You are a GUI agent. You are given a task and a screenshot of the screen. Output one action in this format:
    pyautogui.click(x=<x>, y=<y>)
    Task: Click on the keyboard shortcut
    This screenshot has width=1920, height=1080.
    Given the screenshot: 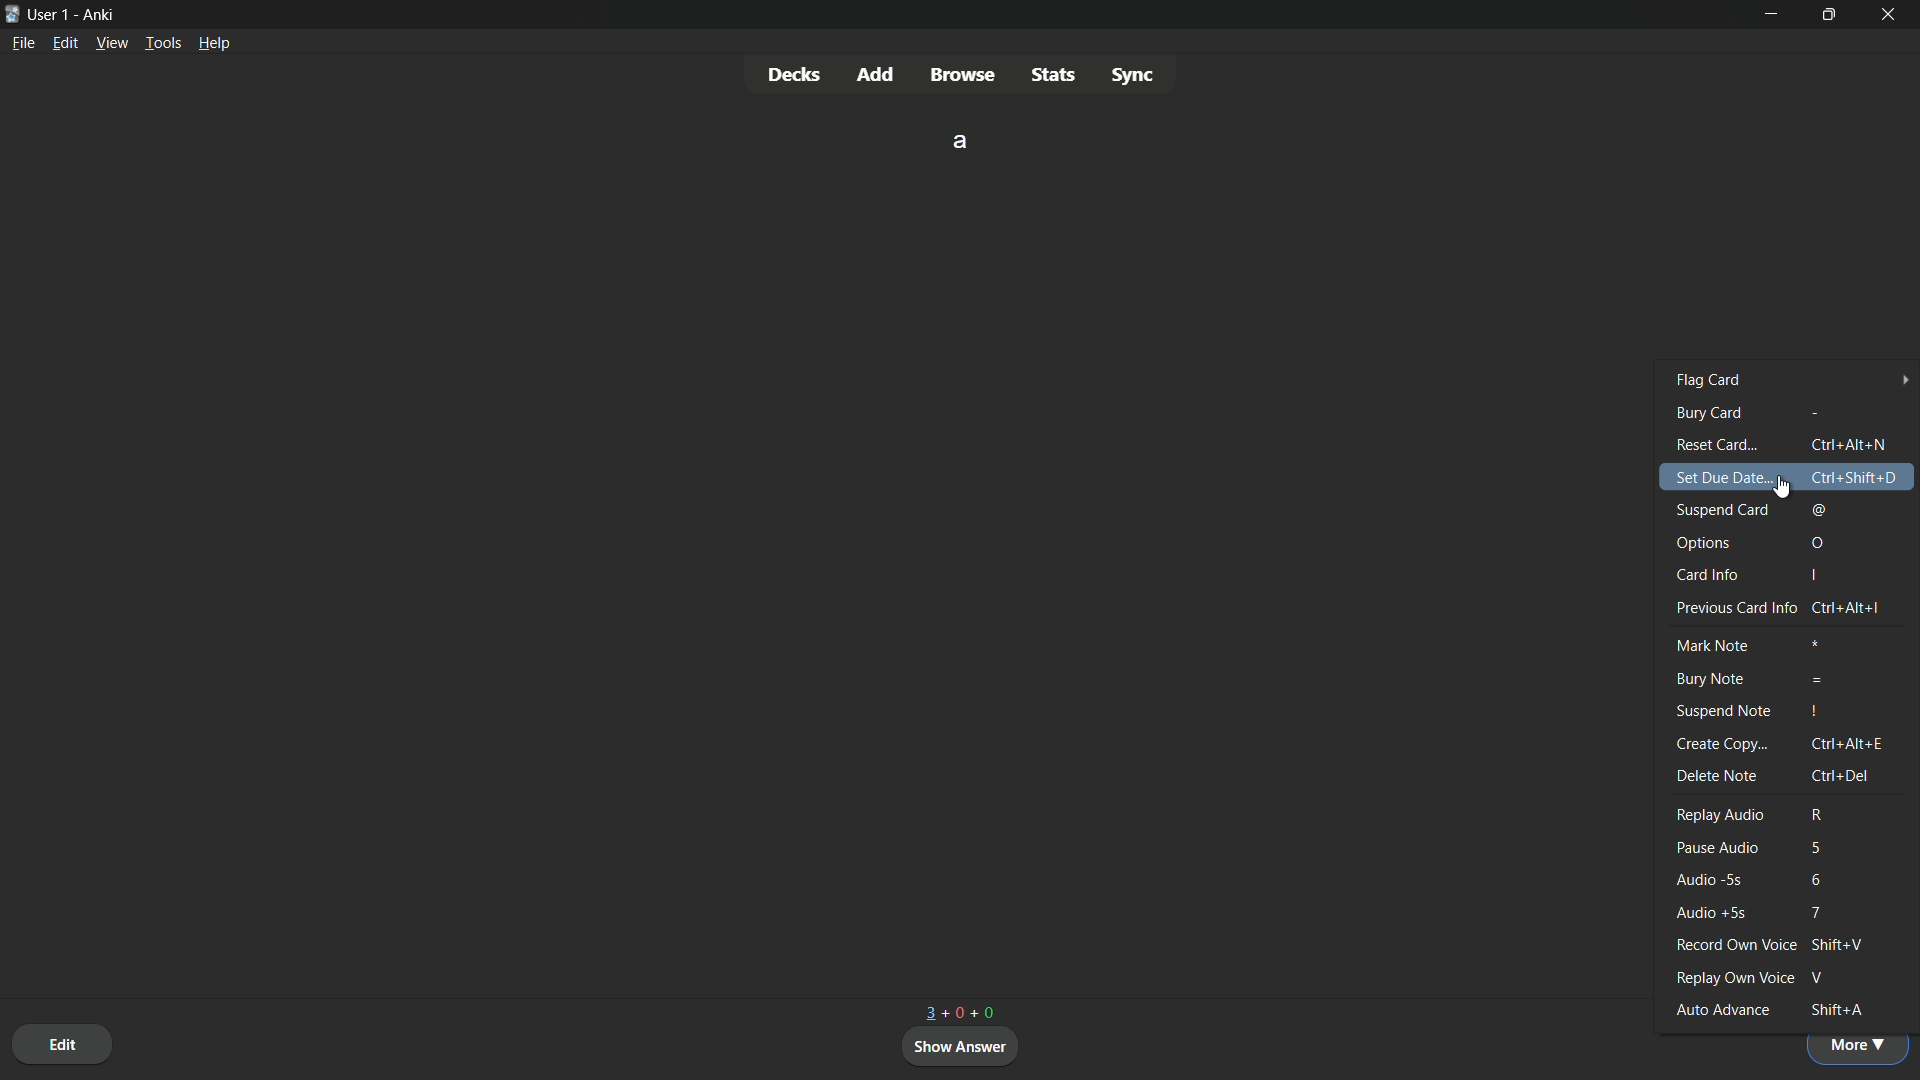 What is the action you would take?
    pyautogui.click(x=1852, y=476)
    